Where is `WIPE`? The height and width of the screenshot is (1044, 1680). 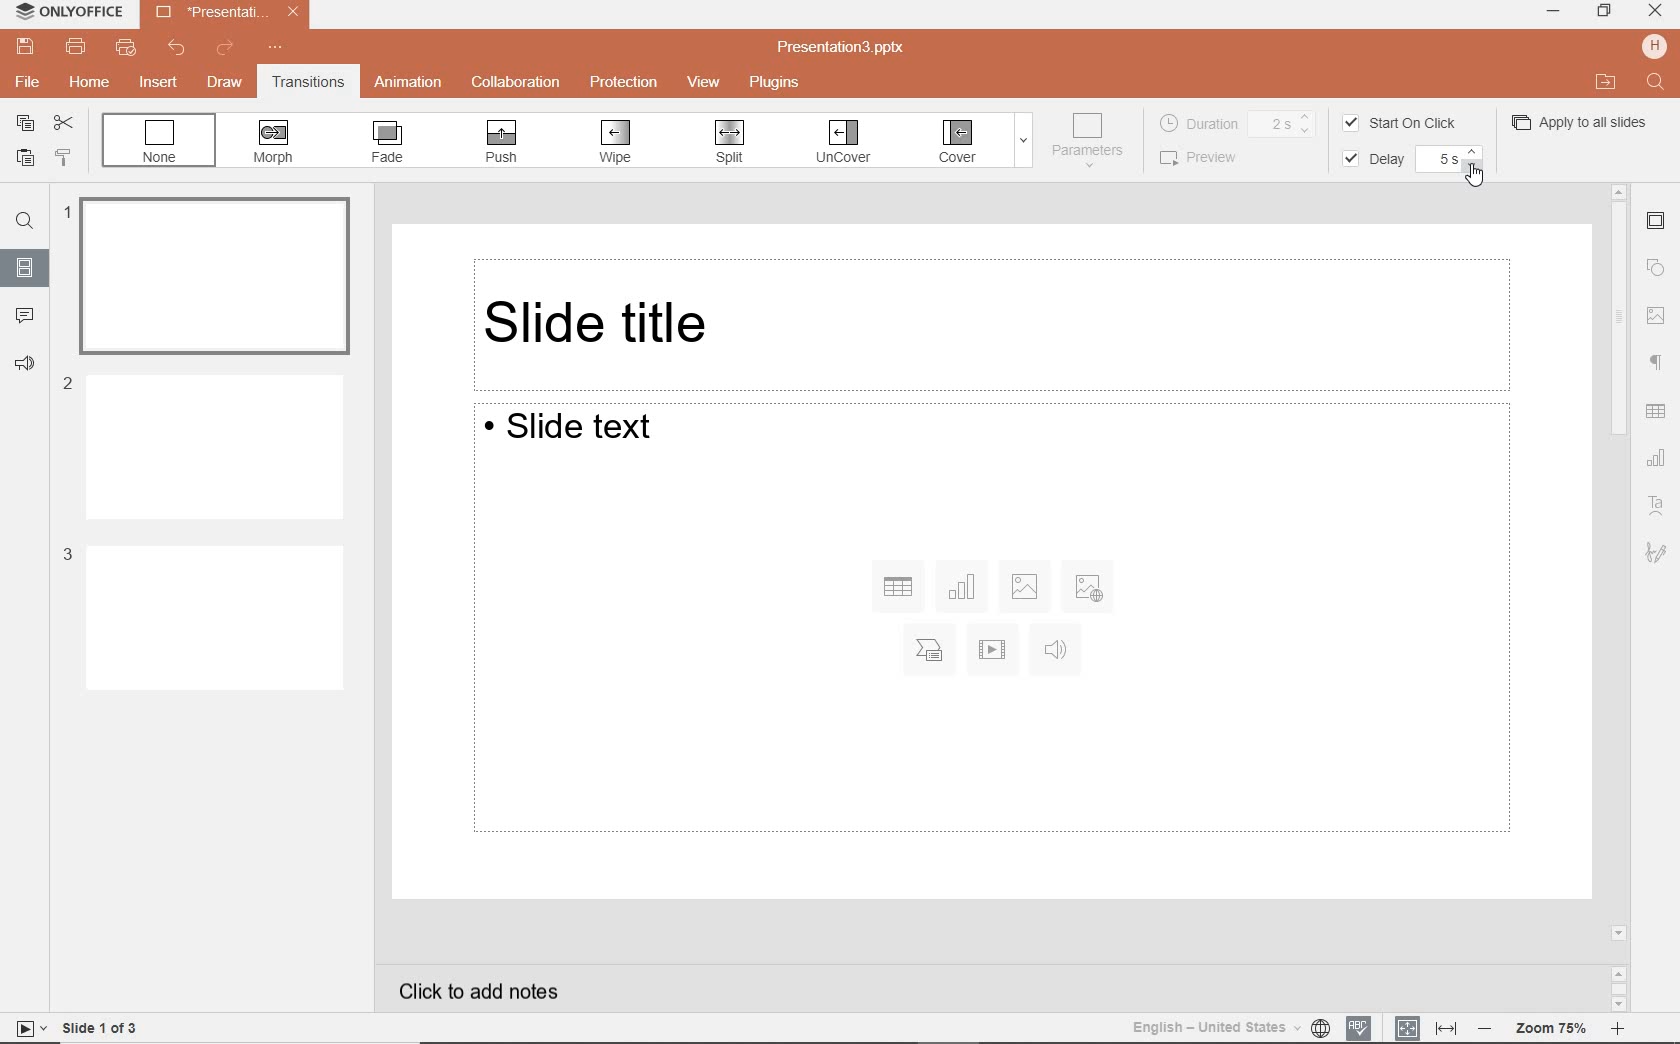 WIPE is located at coordinates (617, 142).